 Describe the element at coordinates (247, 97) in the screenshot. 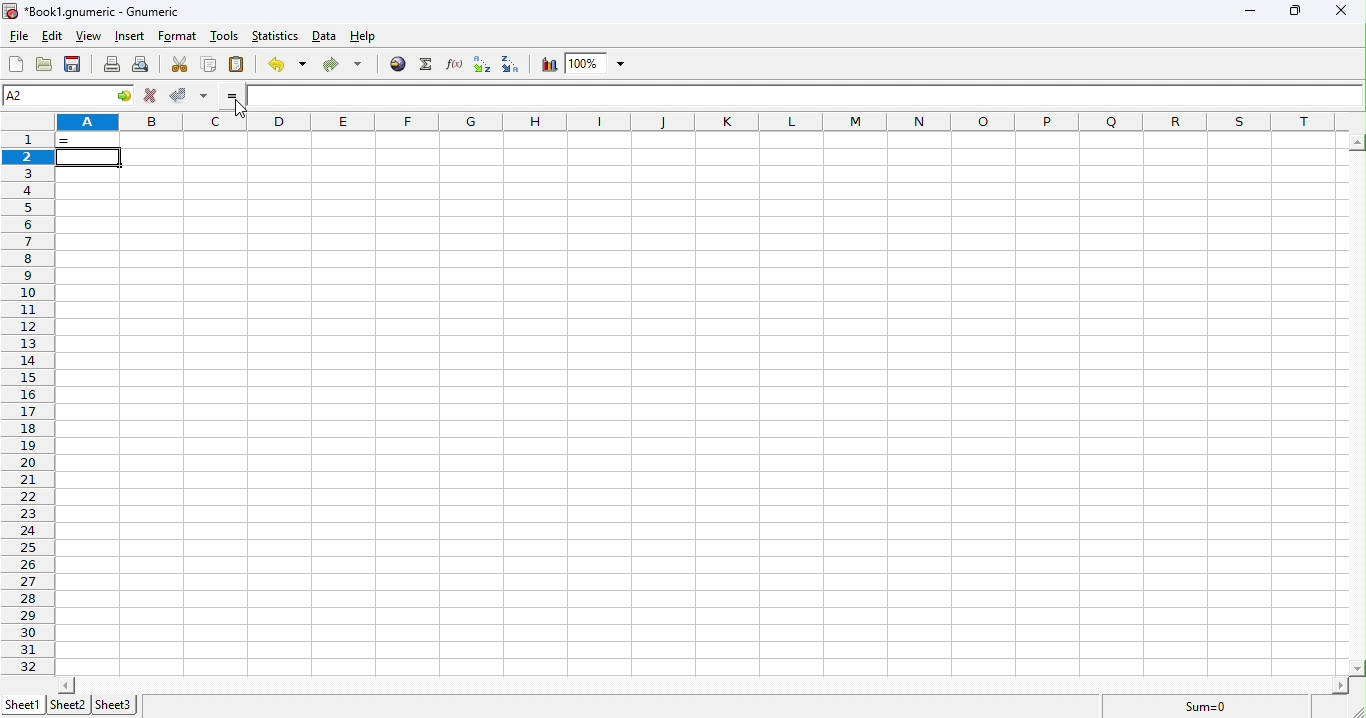

I see `=` at that location.